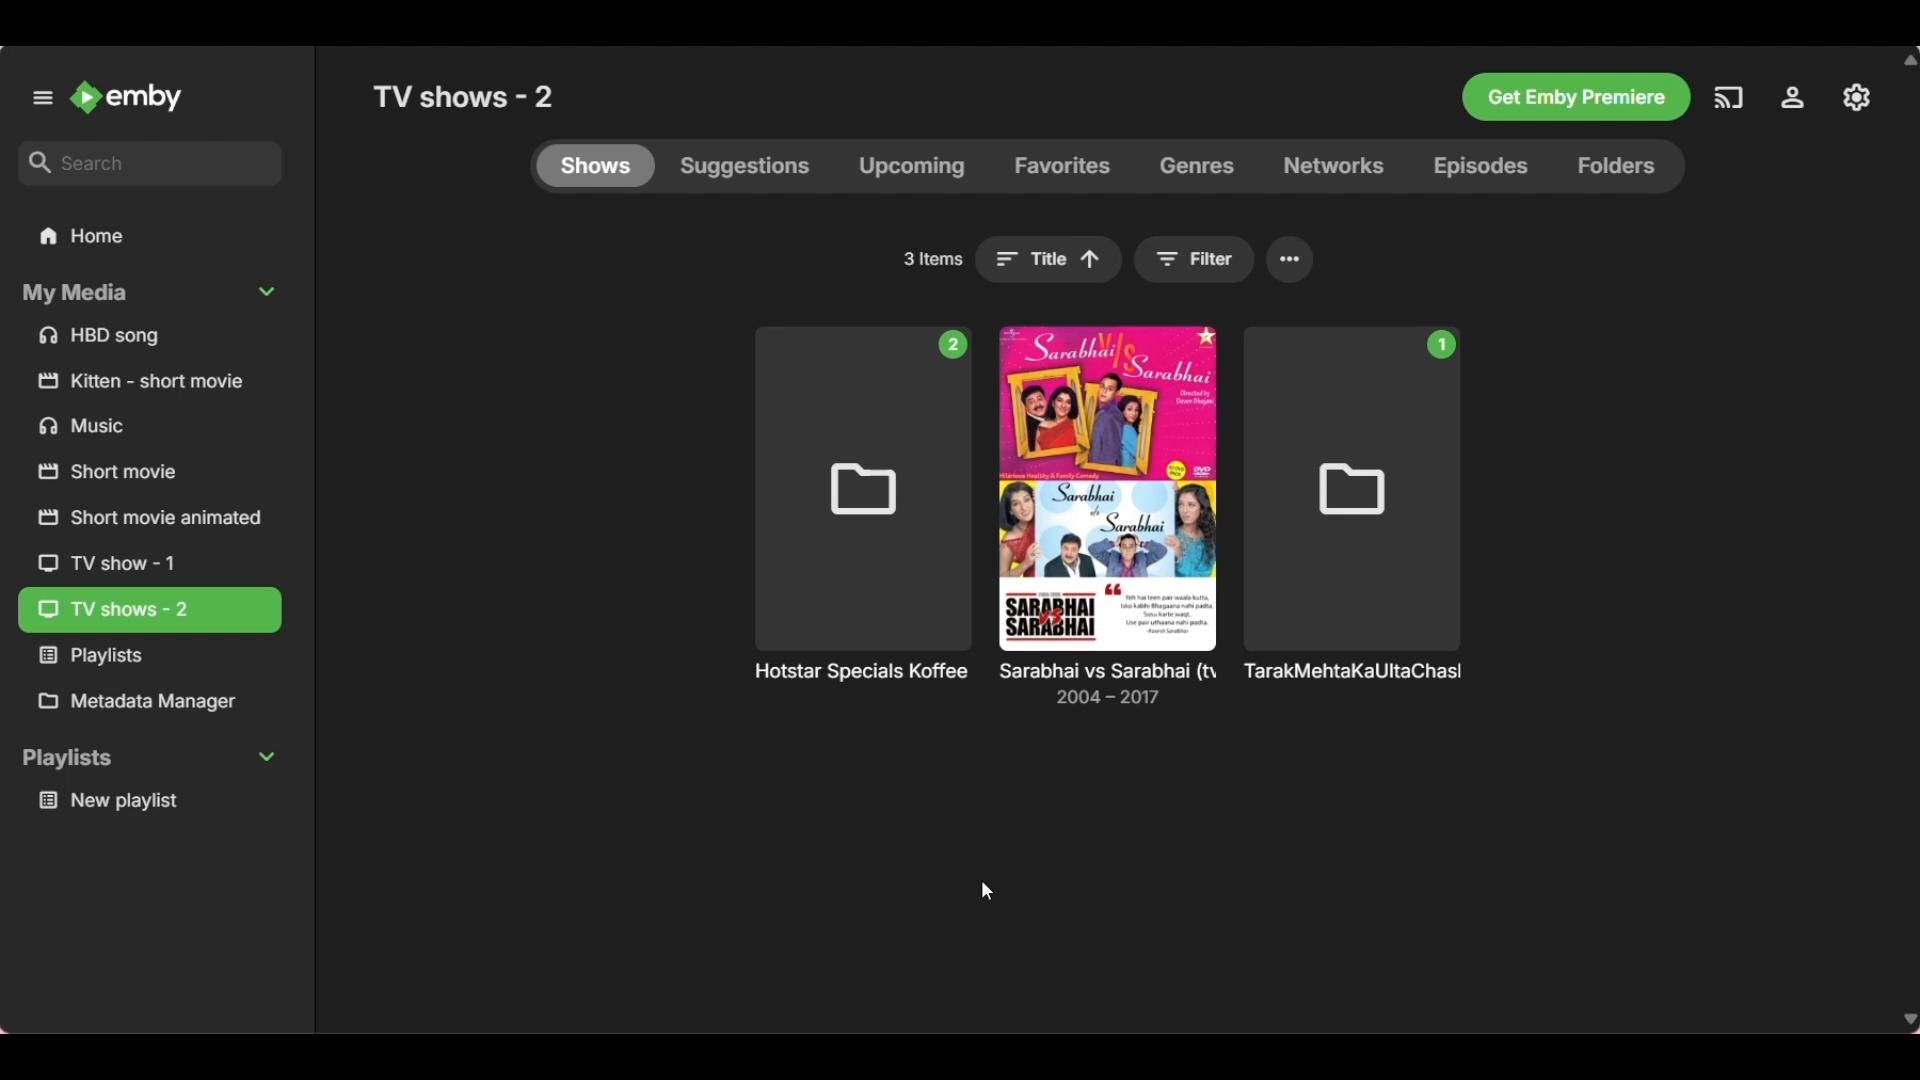 The width and height of the screenshot is (1920, 1080). I want to click on Current selection highlighted, so click(152, 610).